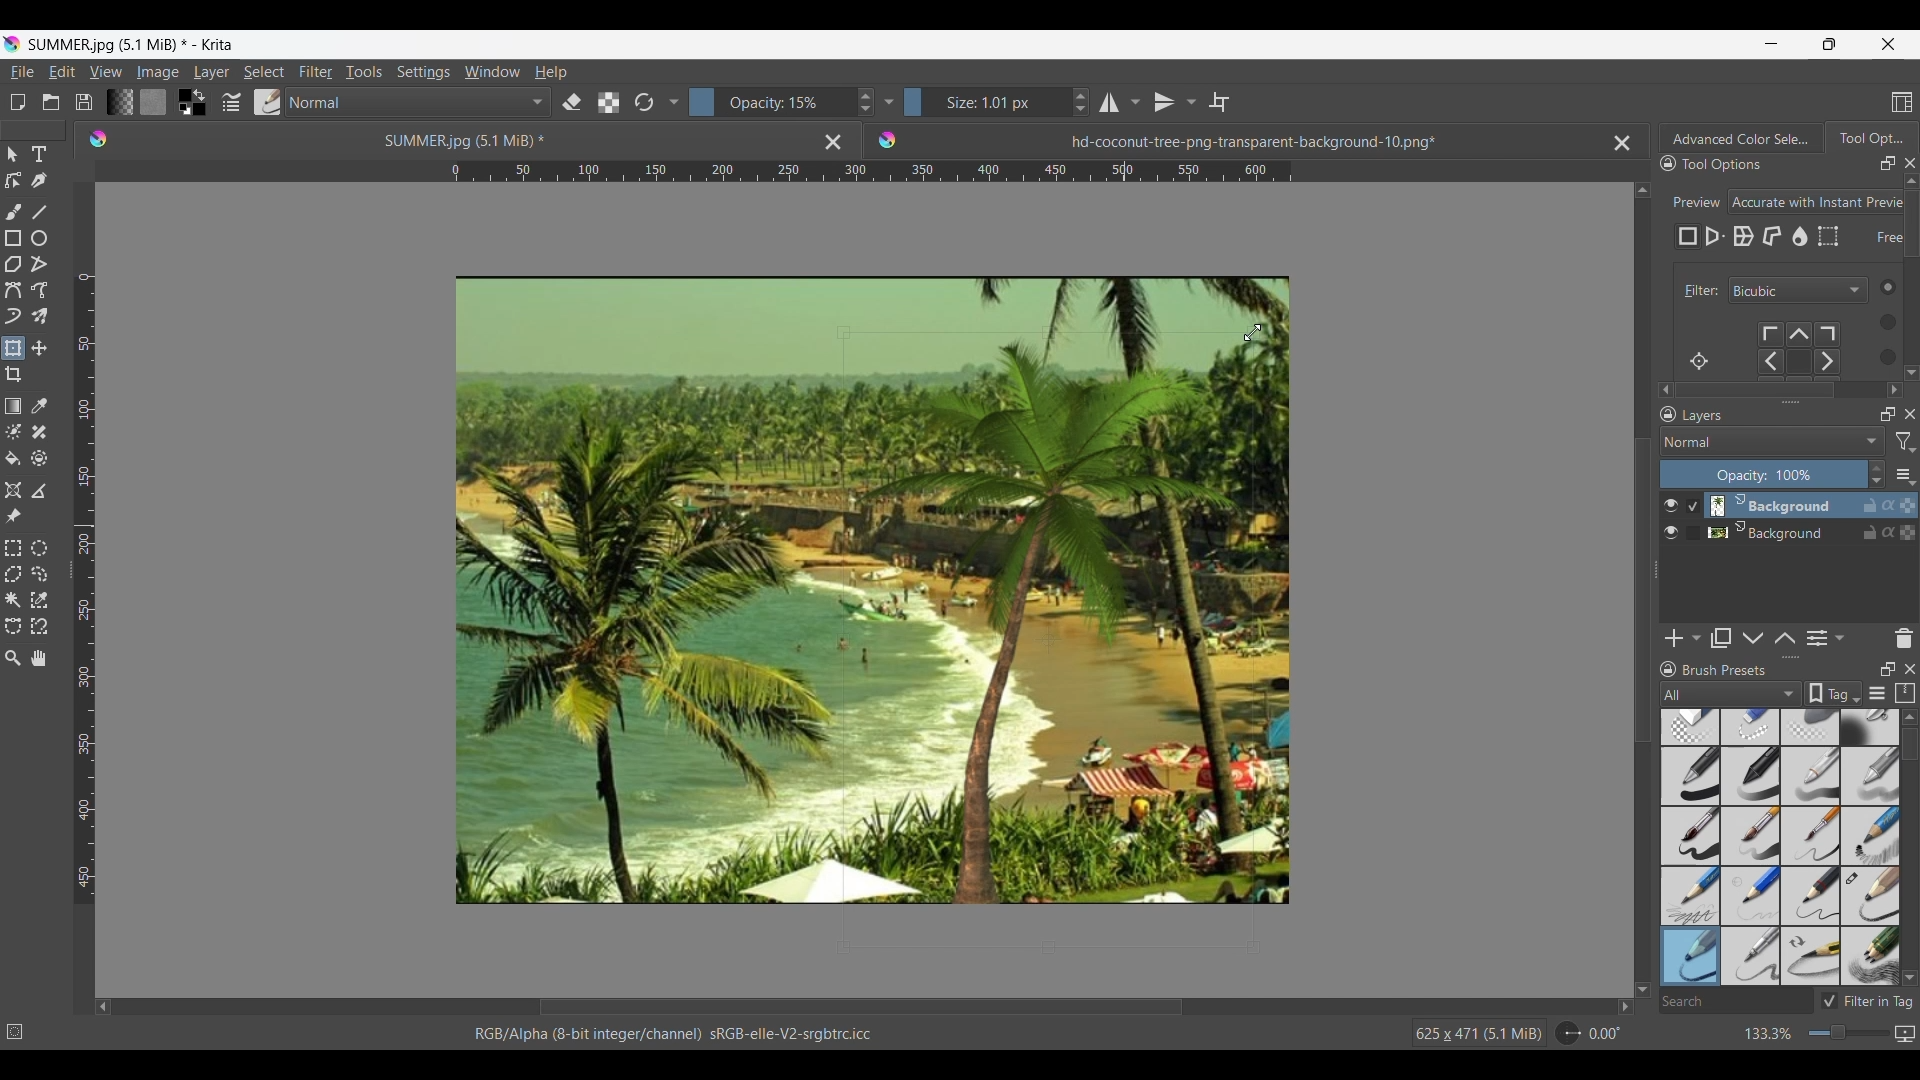 This screenshot has height=1080, width=1920. I want to click on Cage, so click(1773, 237).